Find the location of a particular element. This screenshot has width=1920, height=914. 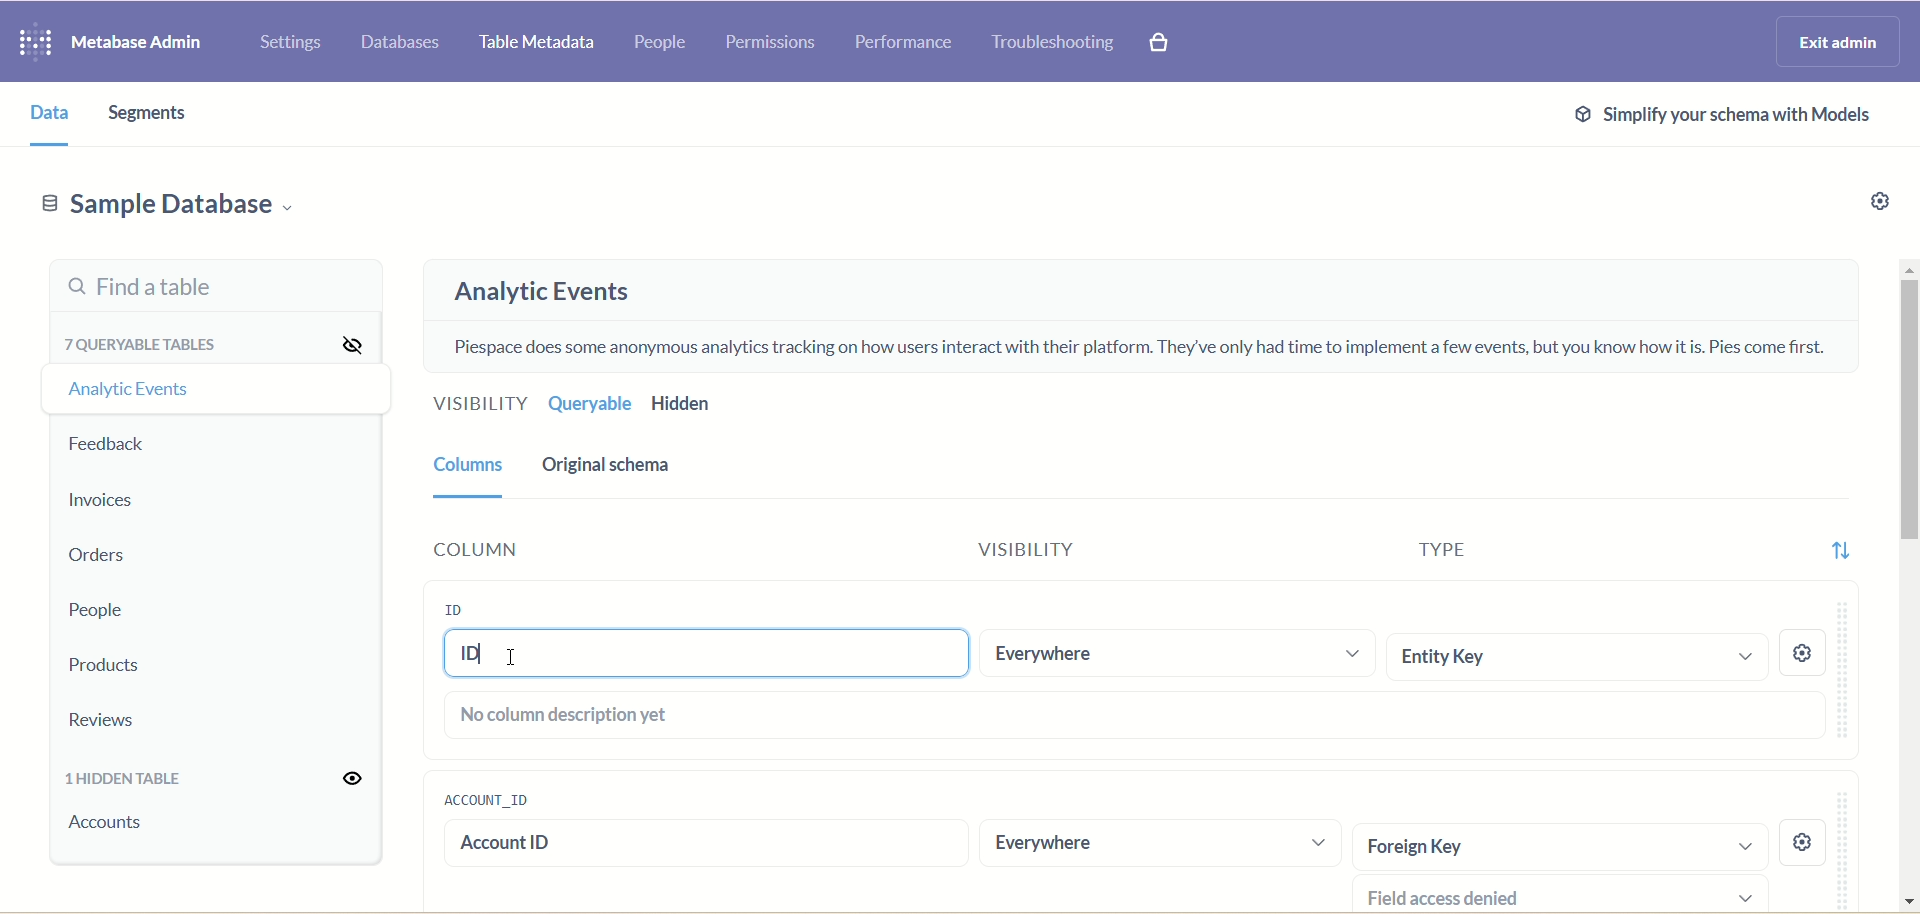

Metabase admin is located at coordinates (145, 44).